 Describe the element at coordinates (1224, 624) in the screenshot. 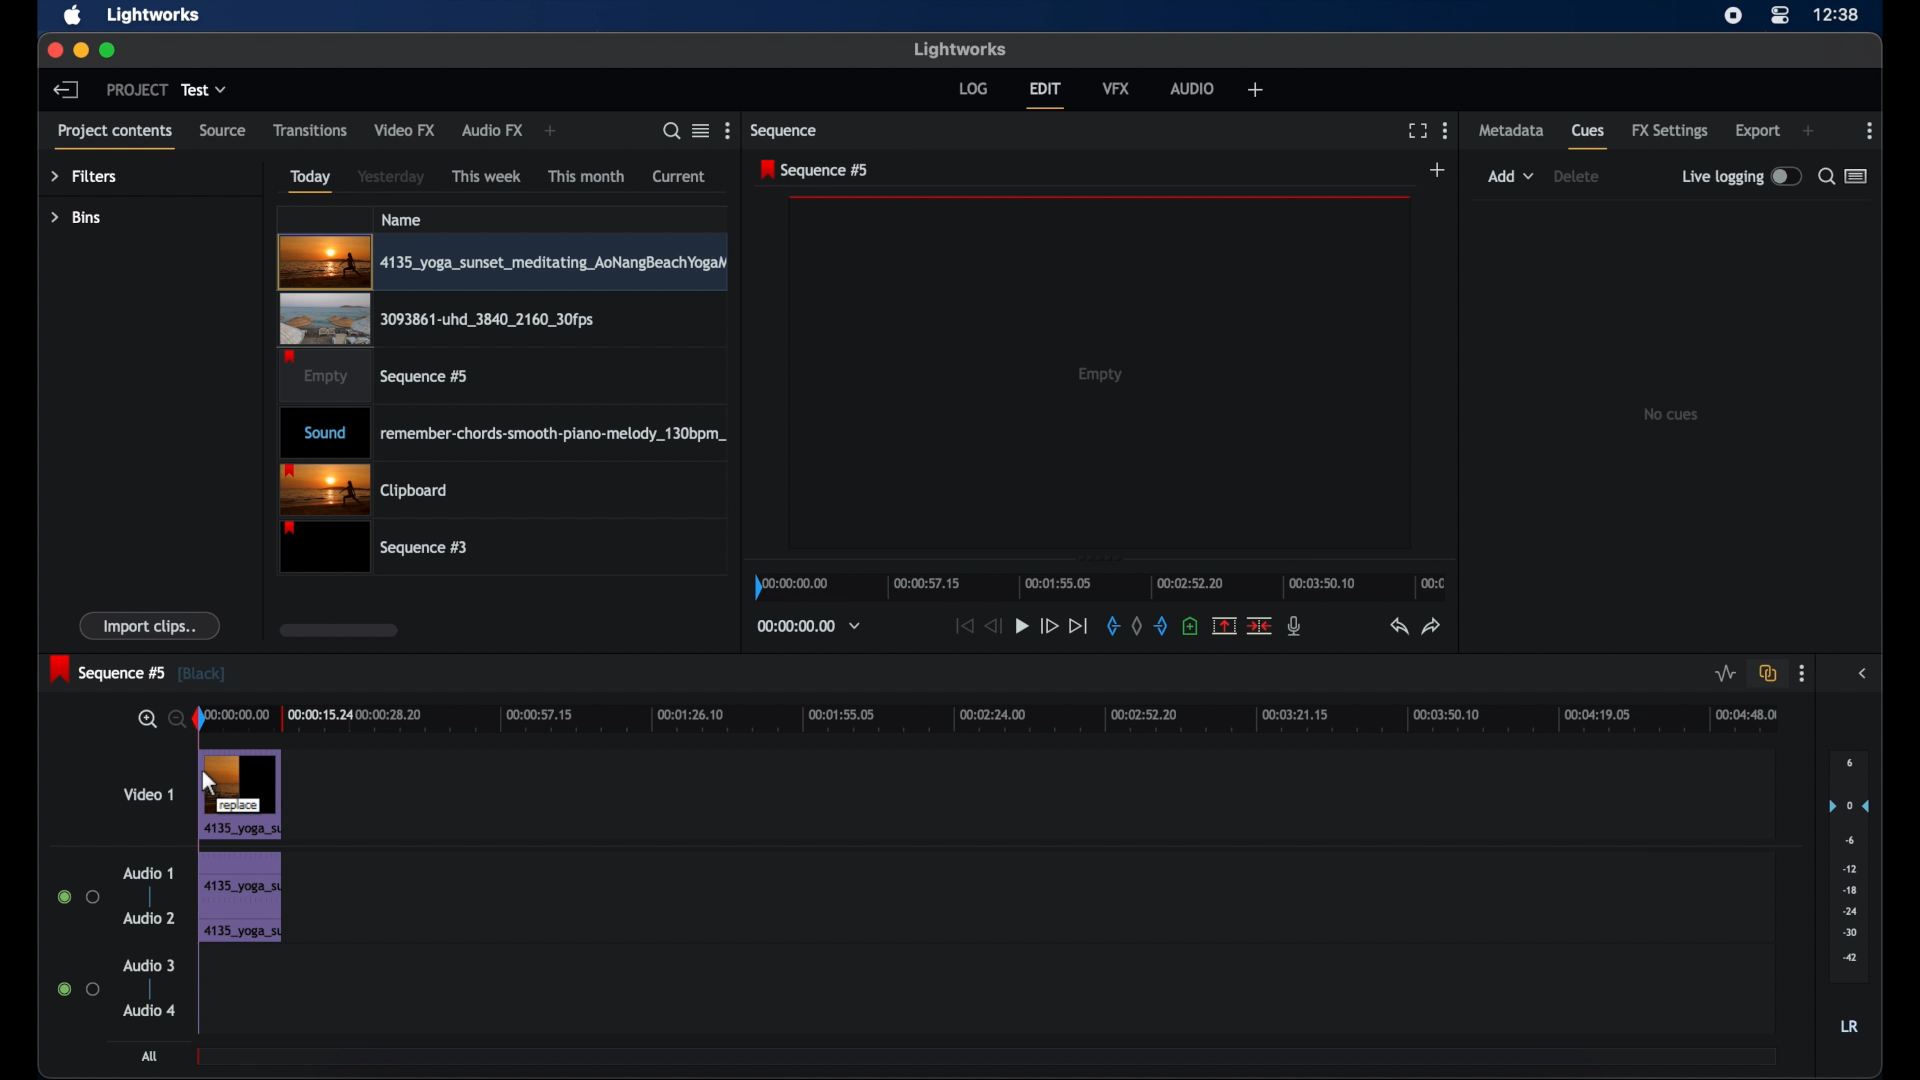

I see `` at that location.